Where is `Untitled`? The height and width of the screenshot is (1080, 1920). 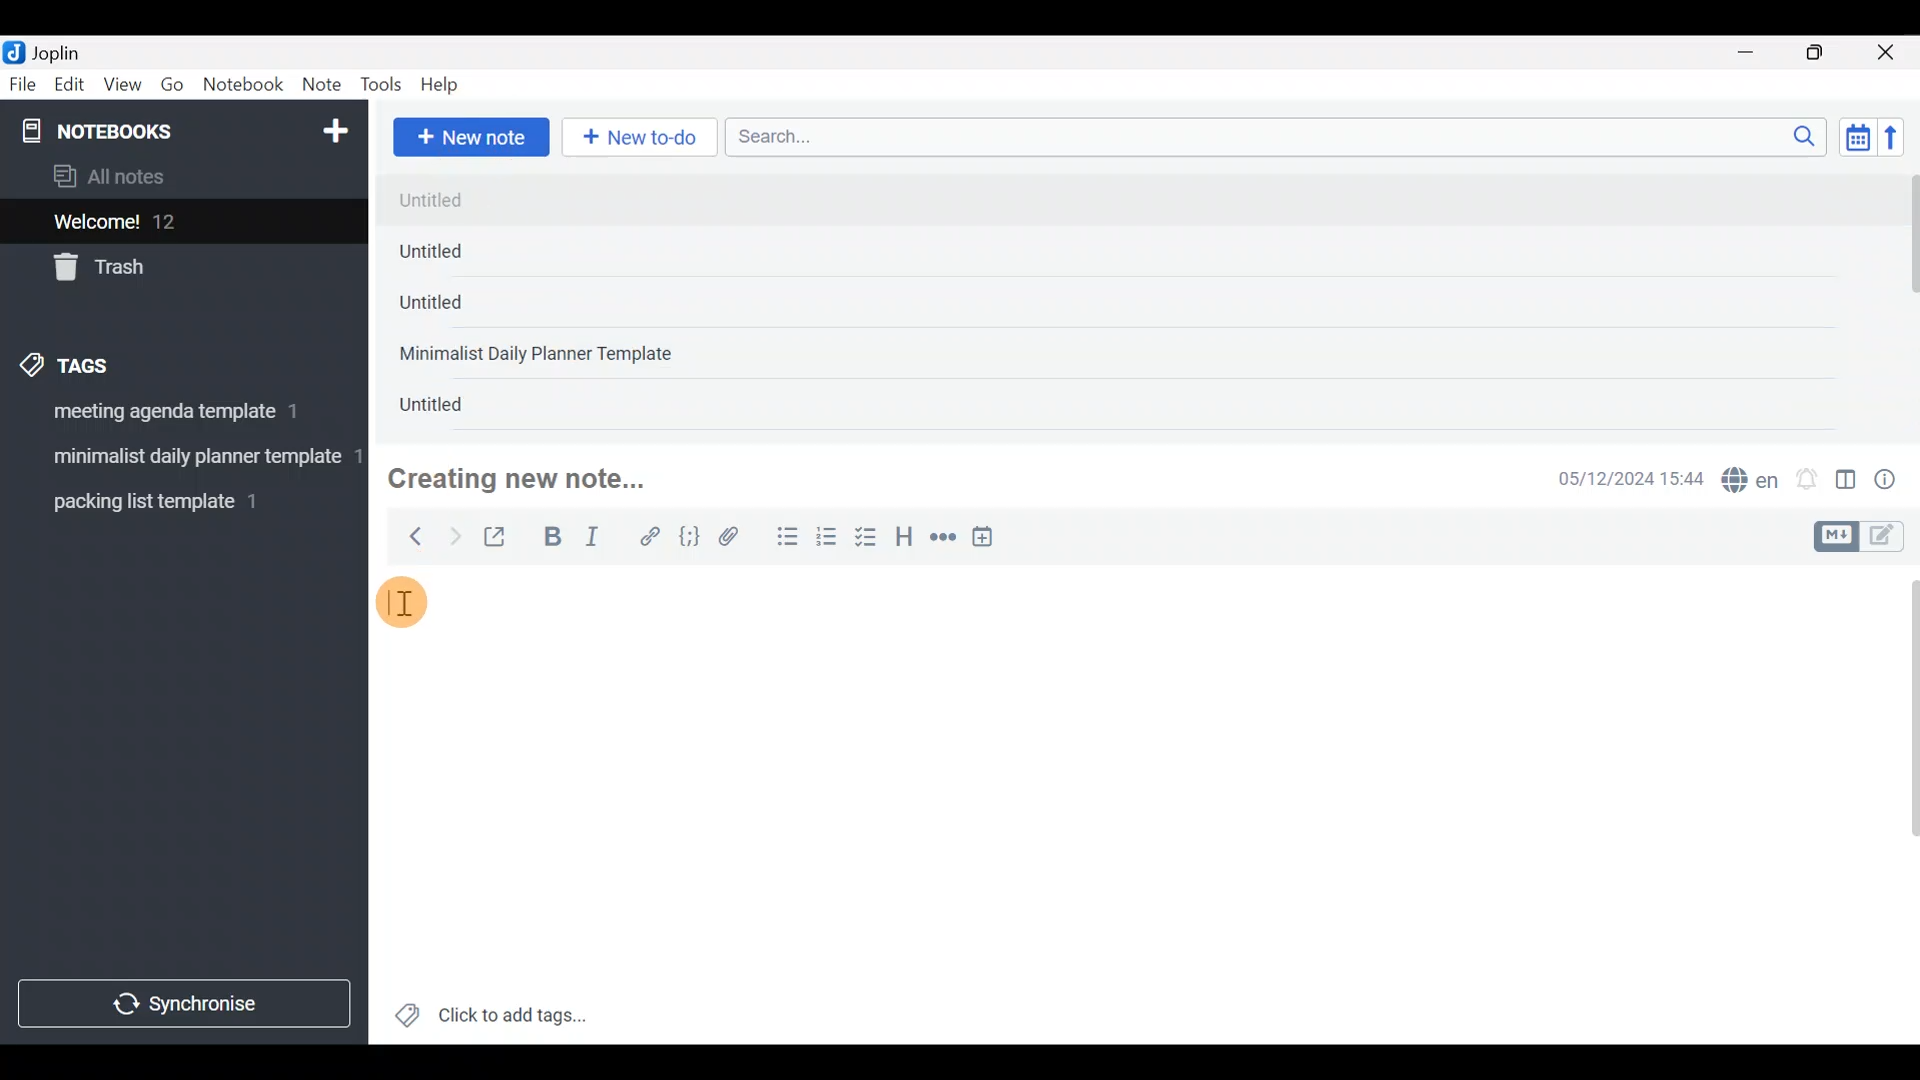 Untitled is located at coordinates (458, 309).